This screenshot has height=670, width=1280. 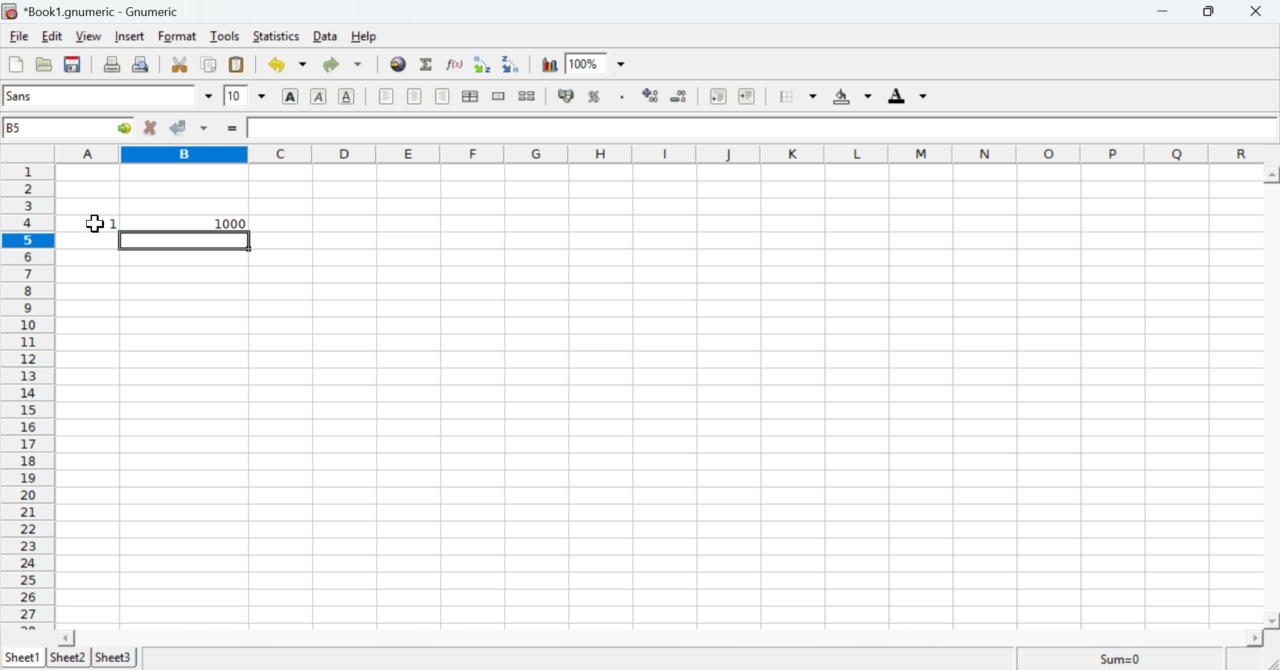 What do you see at coordinates (313, 128) in the screenshot?
I see `=convert(Ad,"kg","g")` at bounding box center [313, 128].